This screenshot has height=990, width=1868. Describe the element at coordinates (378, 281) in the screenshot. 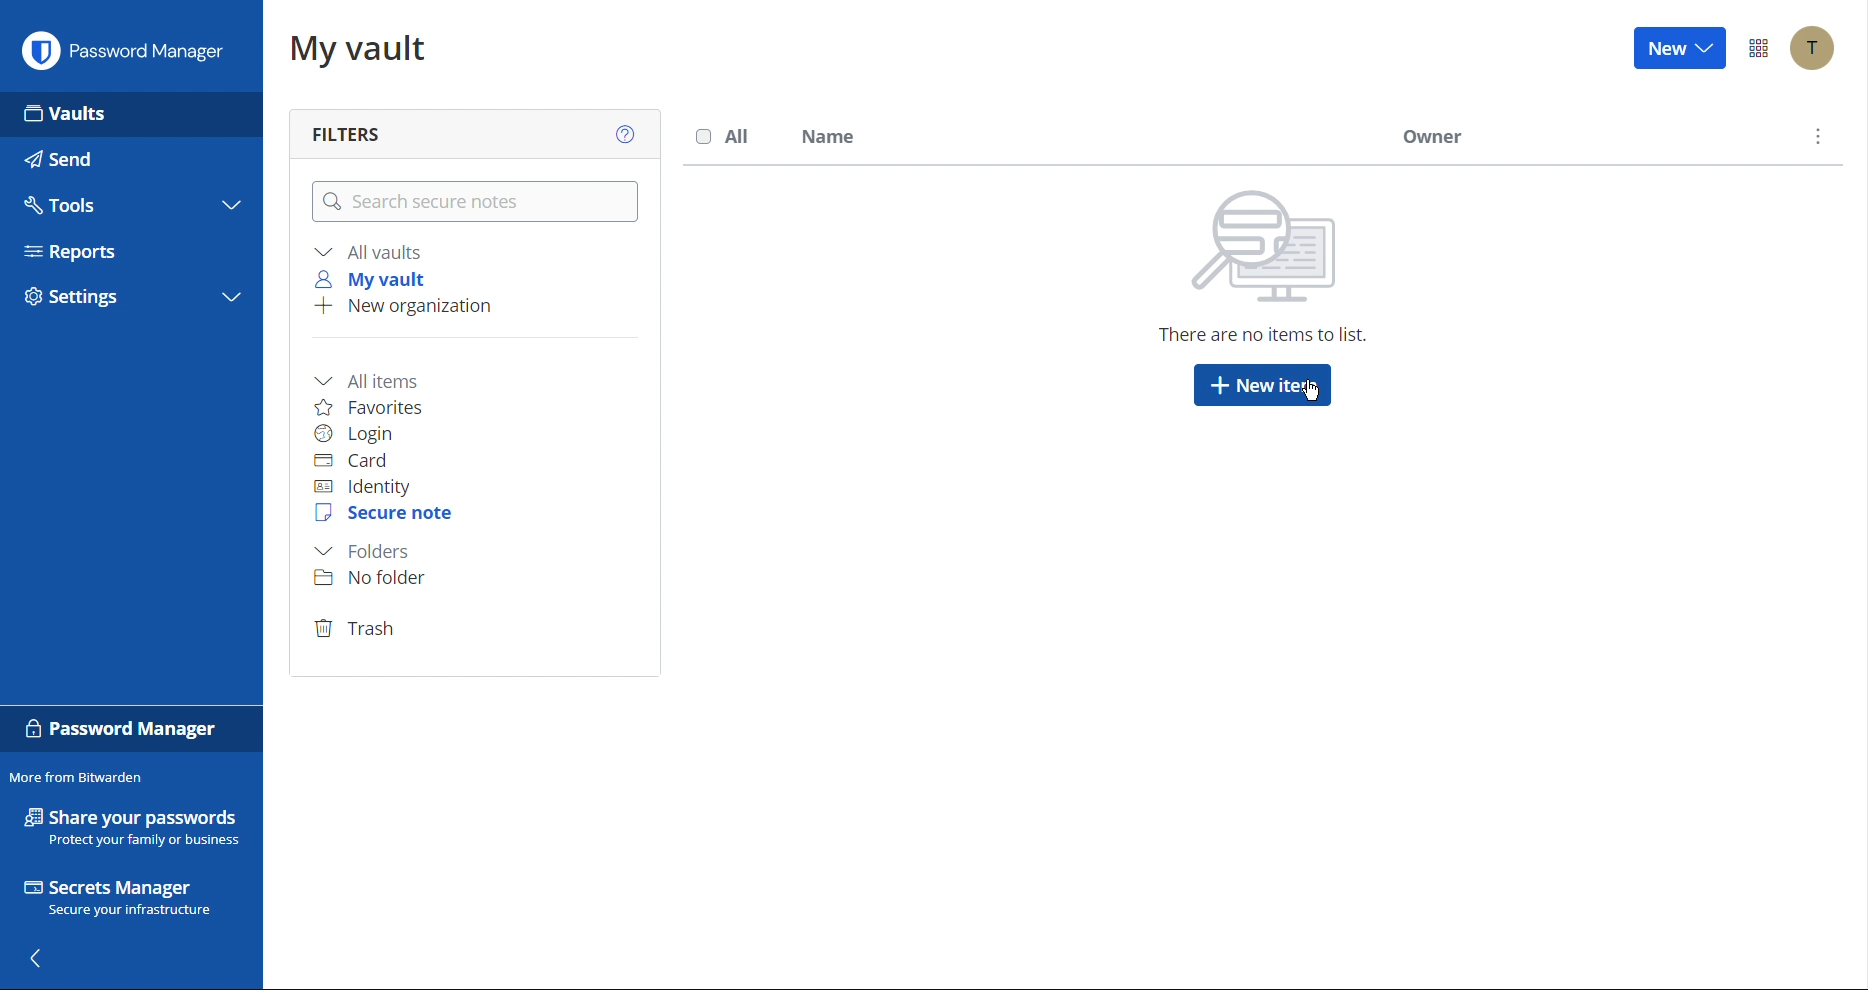

I see `My vault` at that location.